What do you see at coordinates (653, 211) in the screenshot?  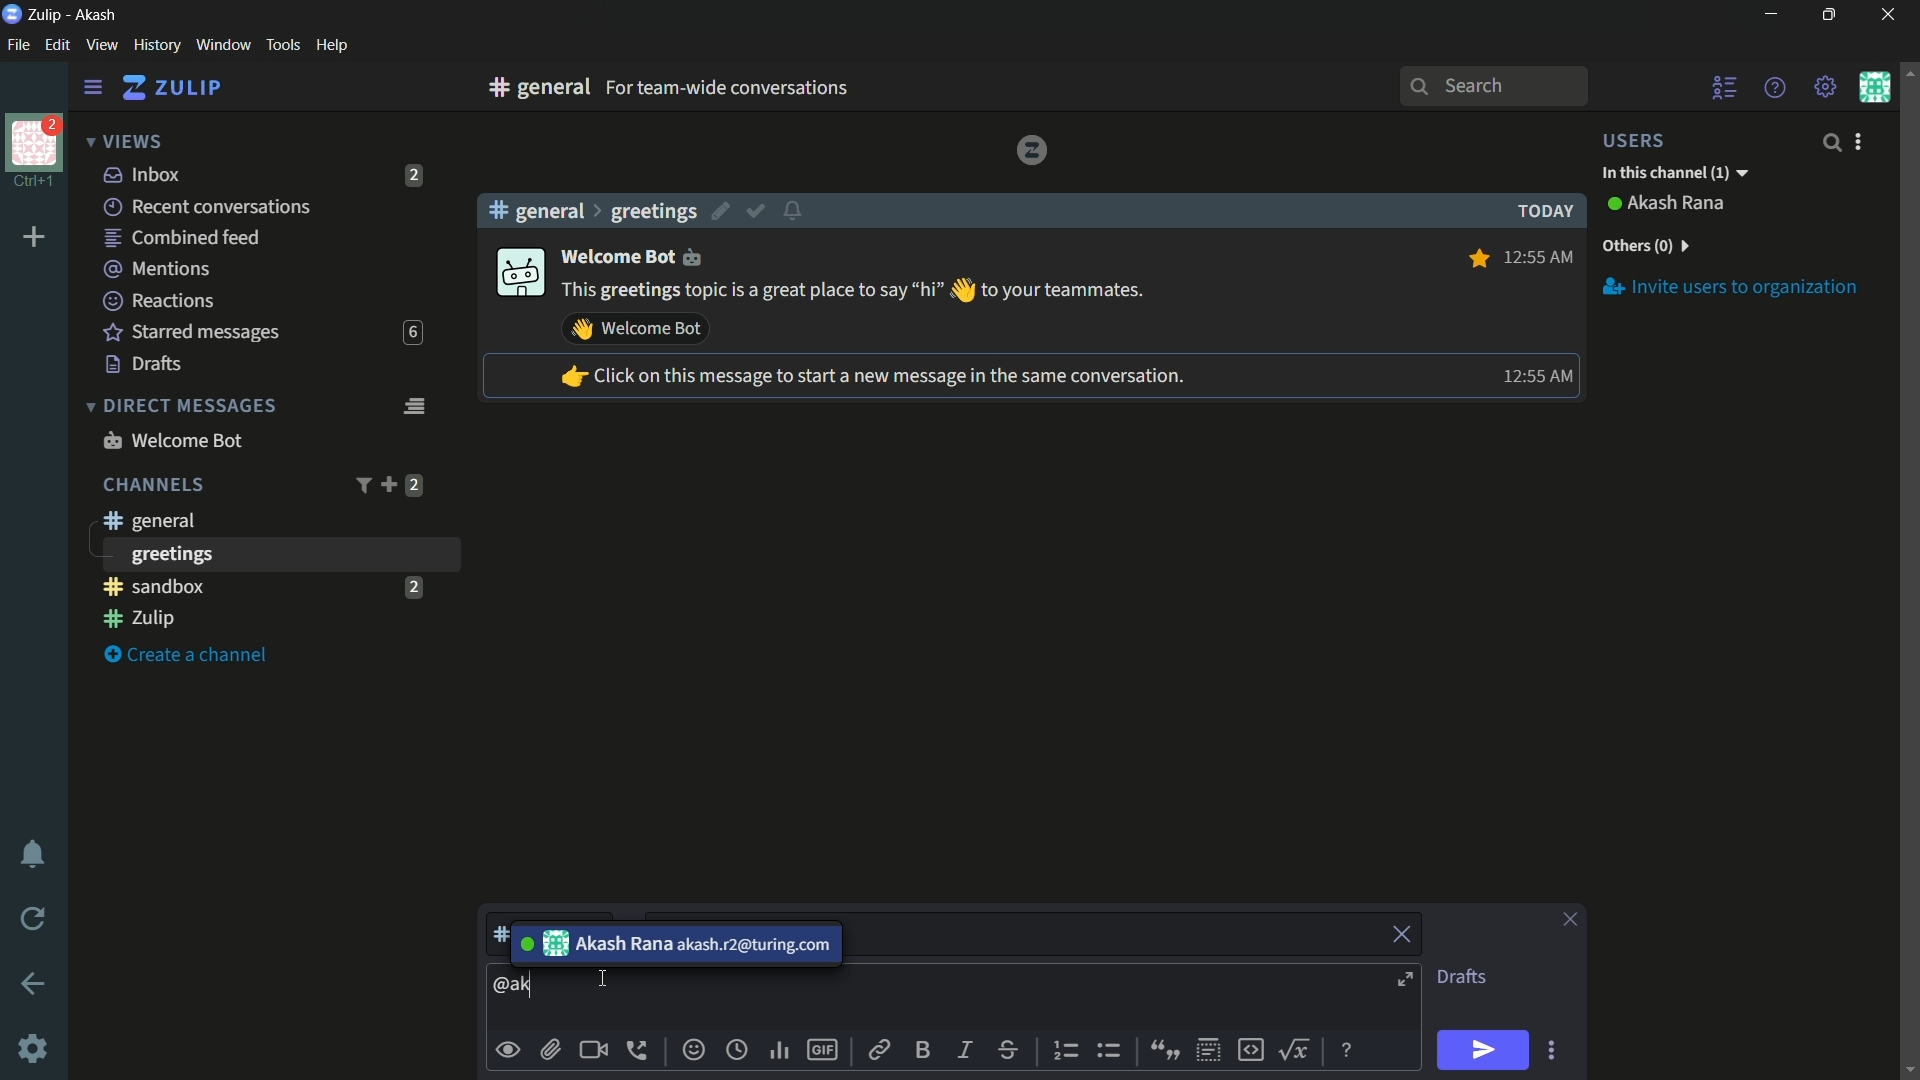 I see `greetings` at bounding box center [653, 211].